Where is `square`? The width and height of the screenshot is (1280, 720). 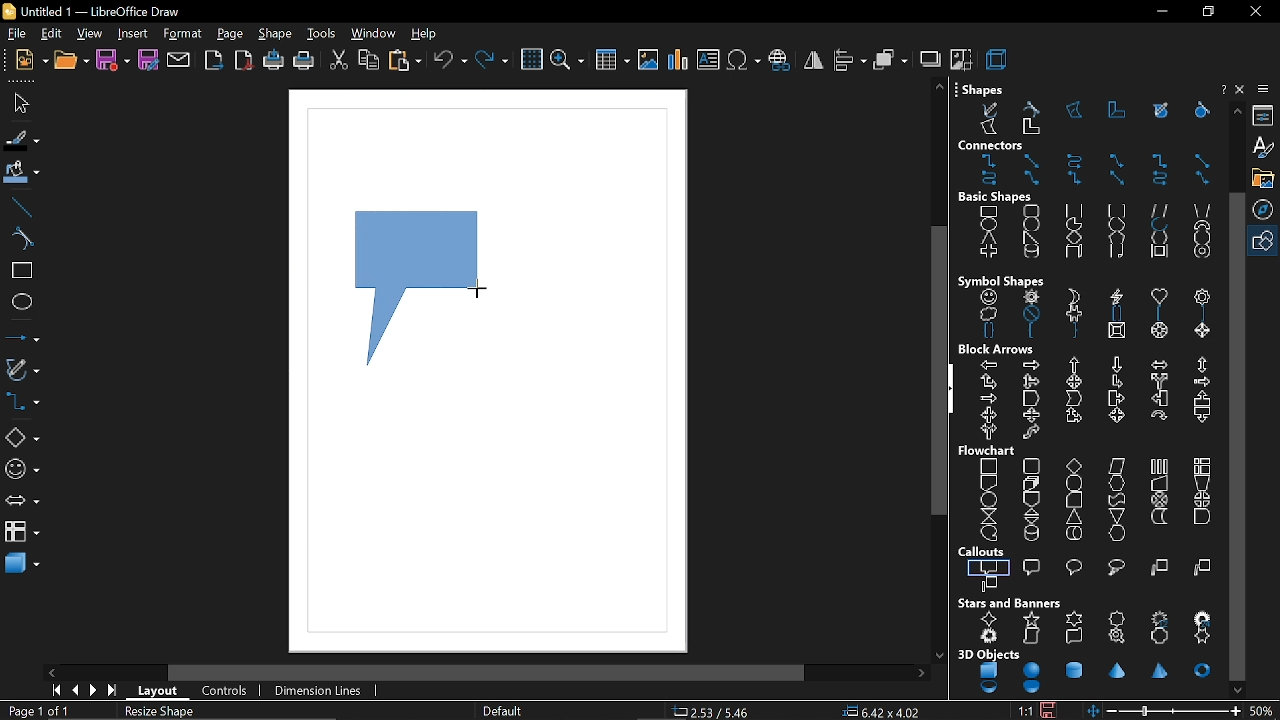
square is located at coordinates (1074, 211).